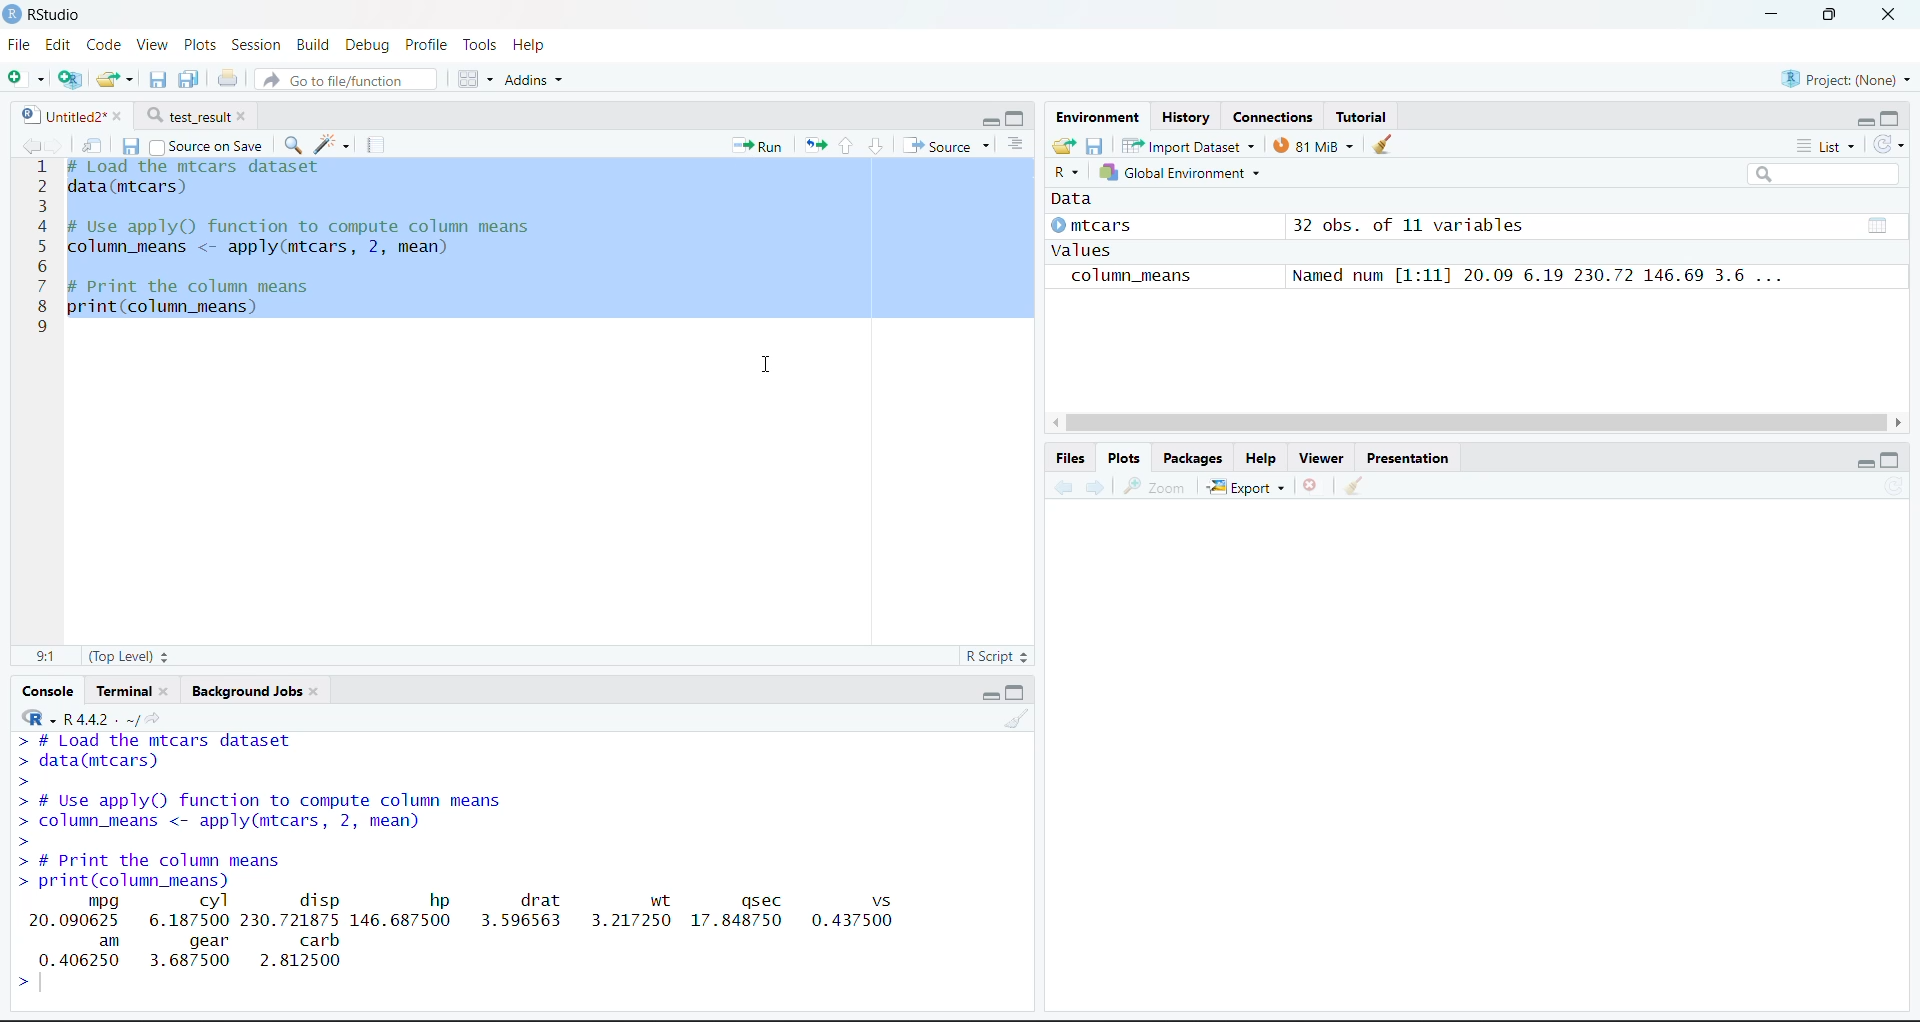 Image resolution: width=1920 pixels, height=1022 pixels. I want to click on Go to previous section/chunk (Ctrl + PgUp), so click(849, 148).